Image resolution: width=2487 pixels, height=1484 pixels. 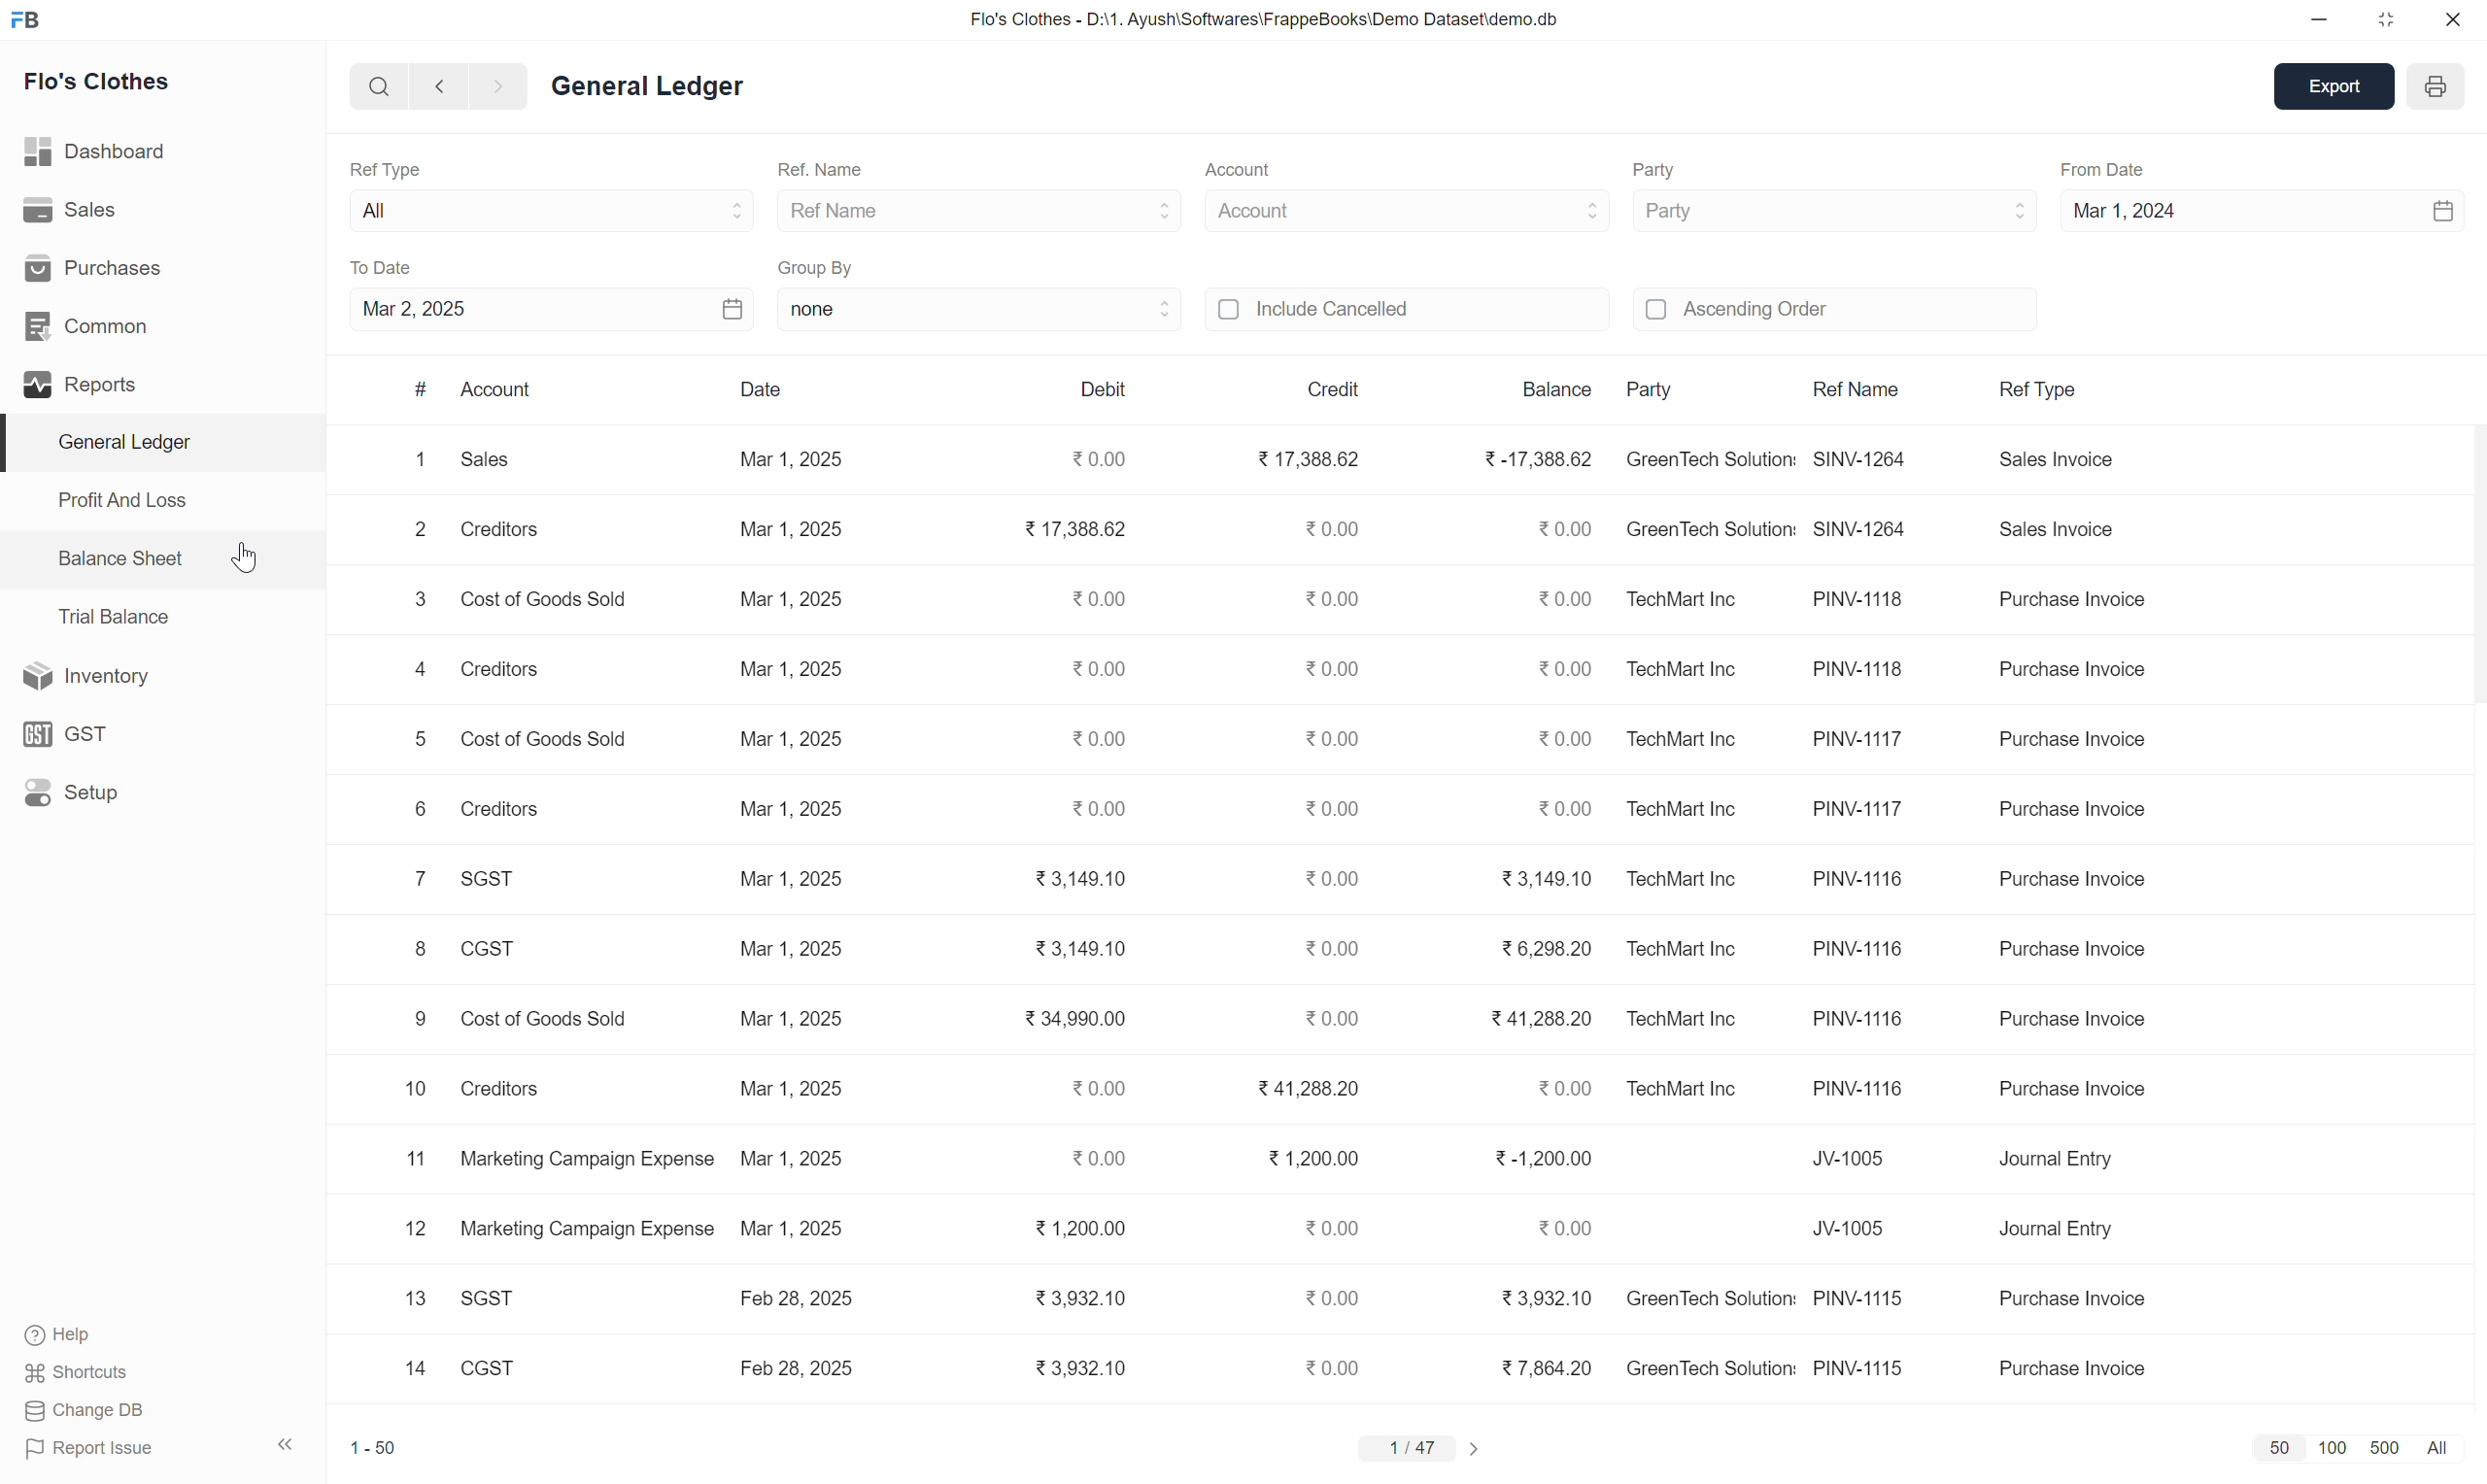 I want to click on 41,288.20, so click(x=1530, y=1020).